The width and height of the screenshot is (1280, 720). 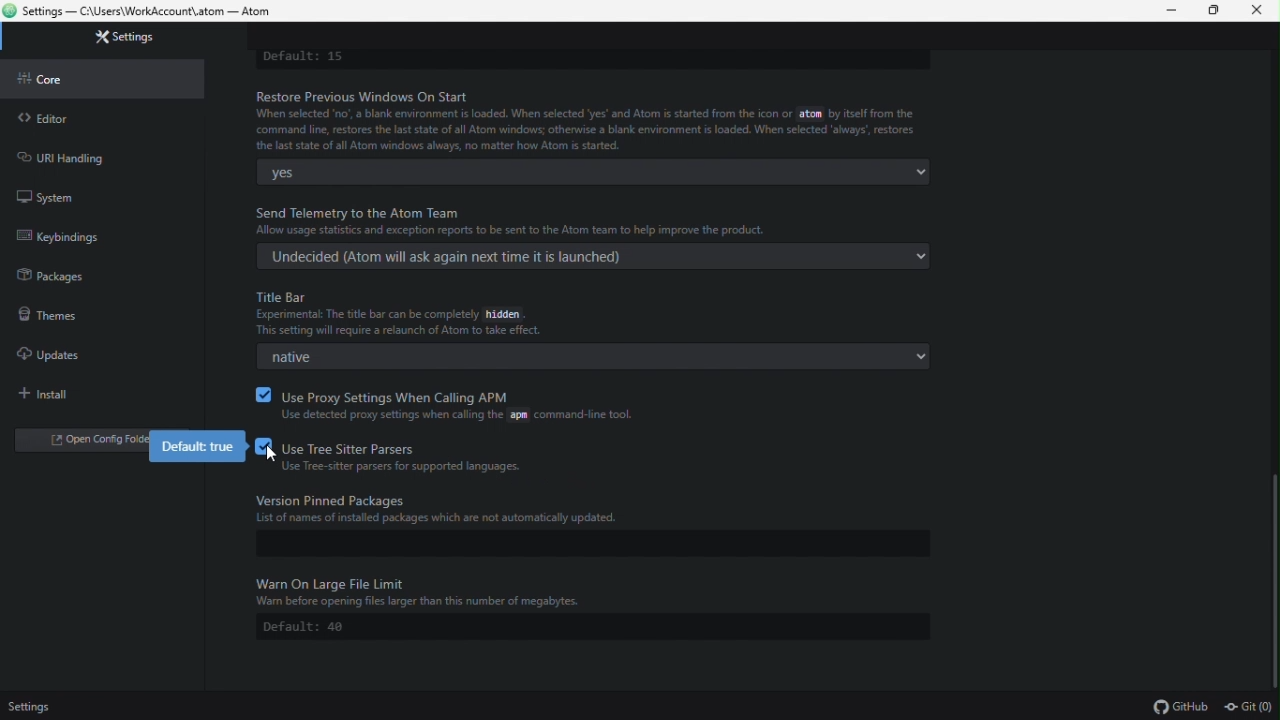 What do you see at coordinates (604, 218) in the screenshot?
I see `Send Telemetry to the Atom Team` at bounding box center [604, 218].